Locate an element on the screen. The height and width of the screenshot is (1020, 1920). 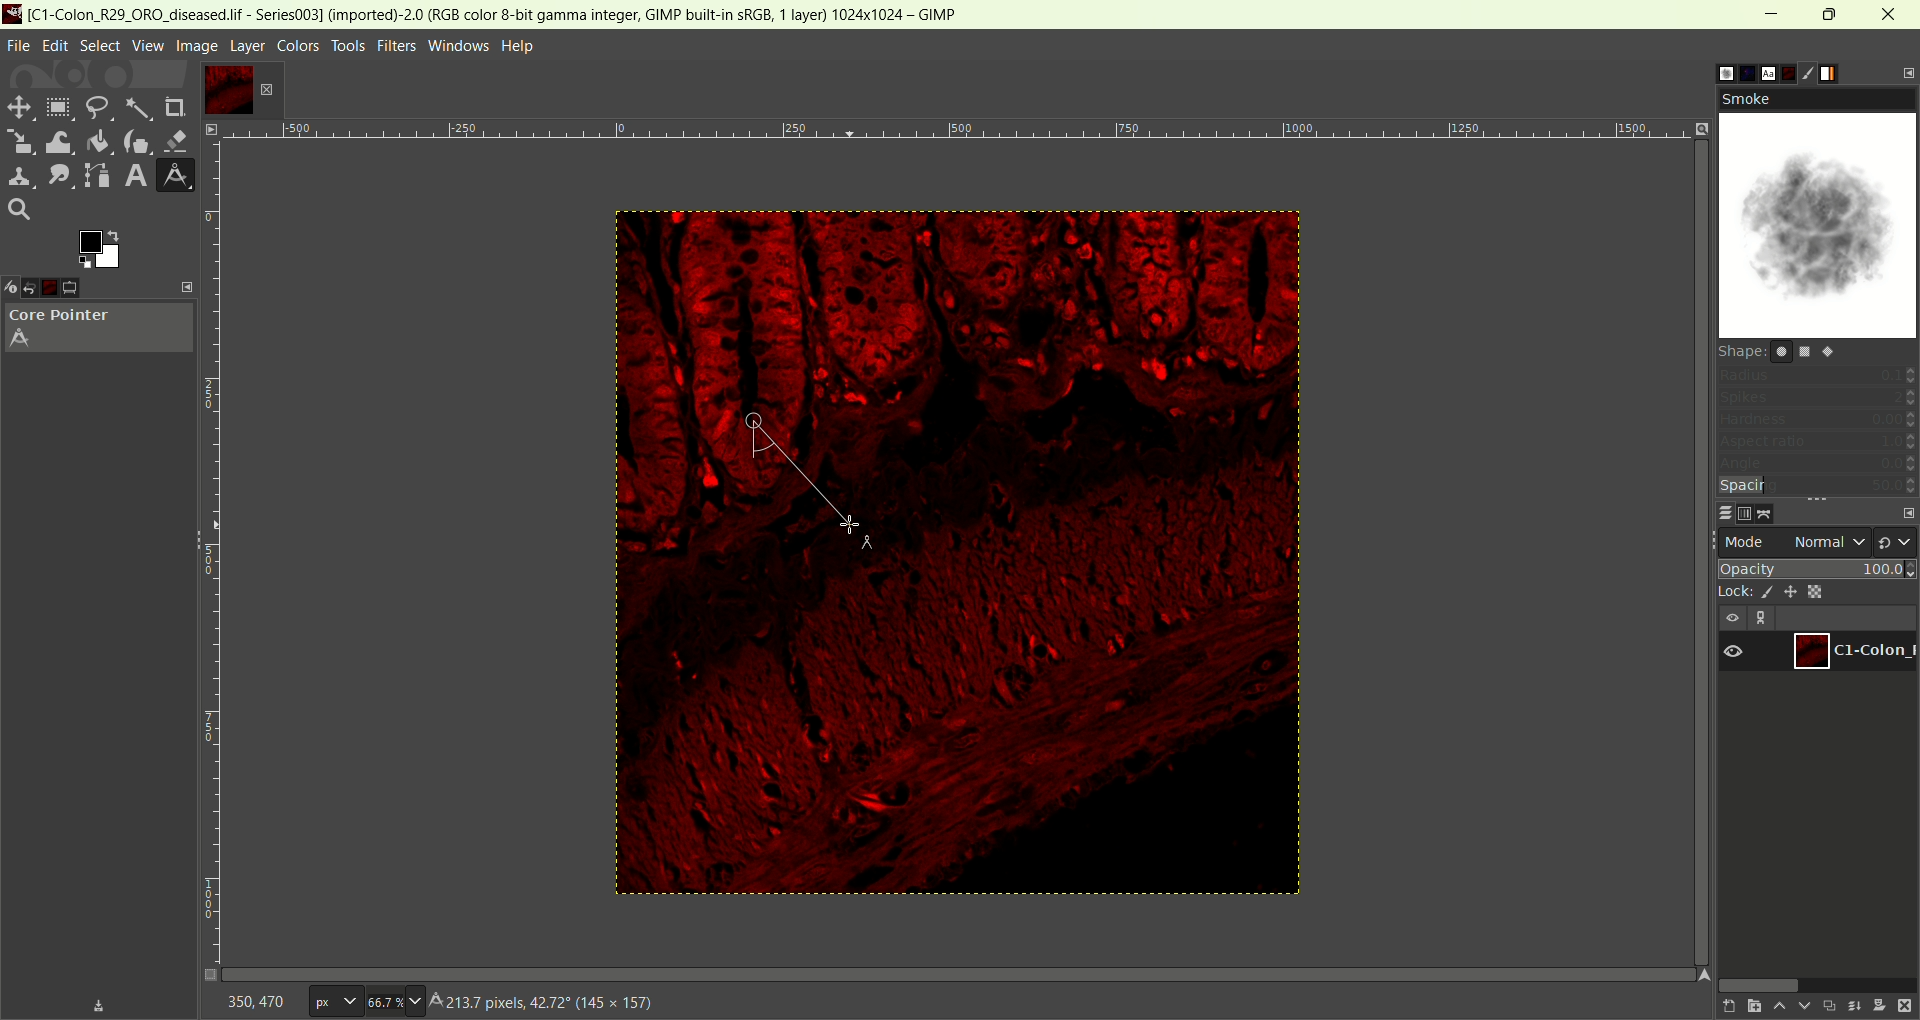
horizontal scroll bar is located at coordinates (1815, 983).